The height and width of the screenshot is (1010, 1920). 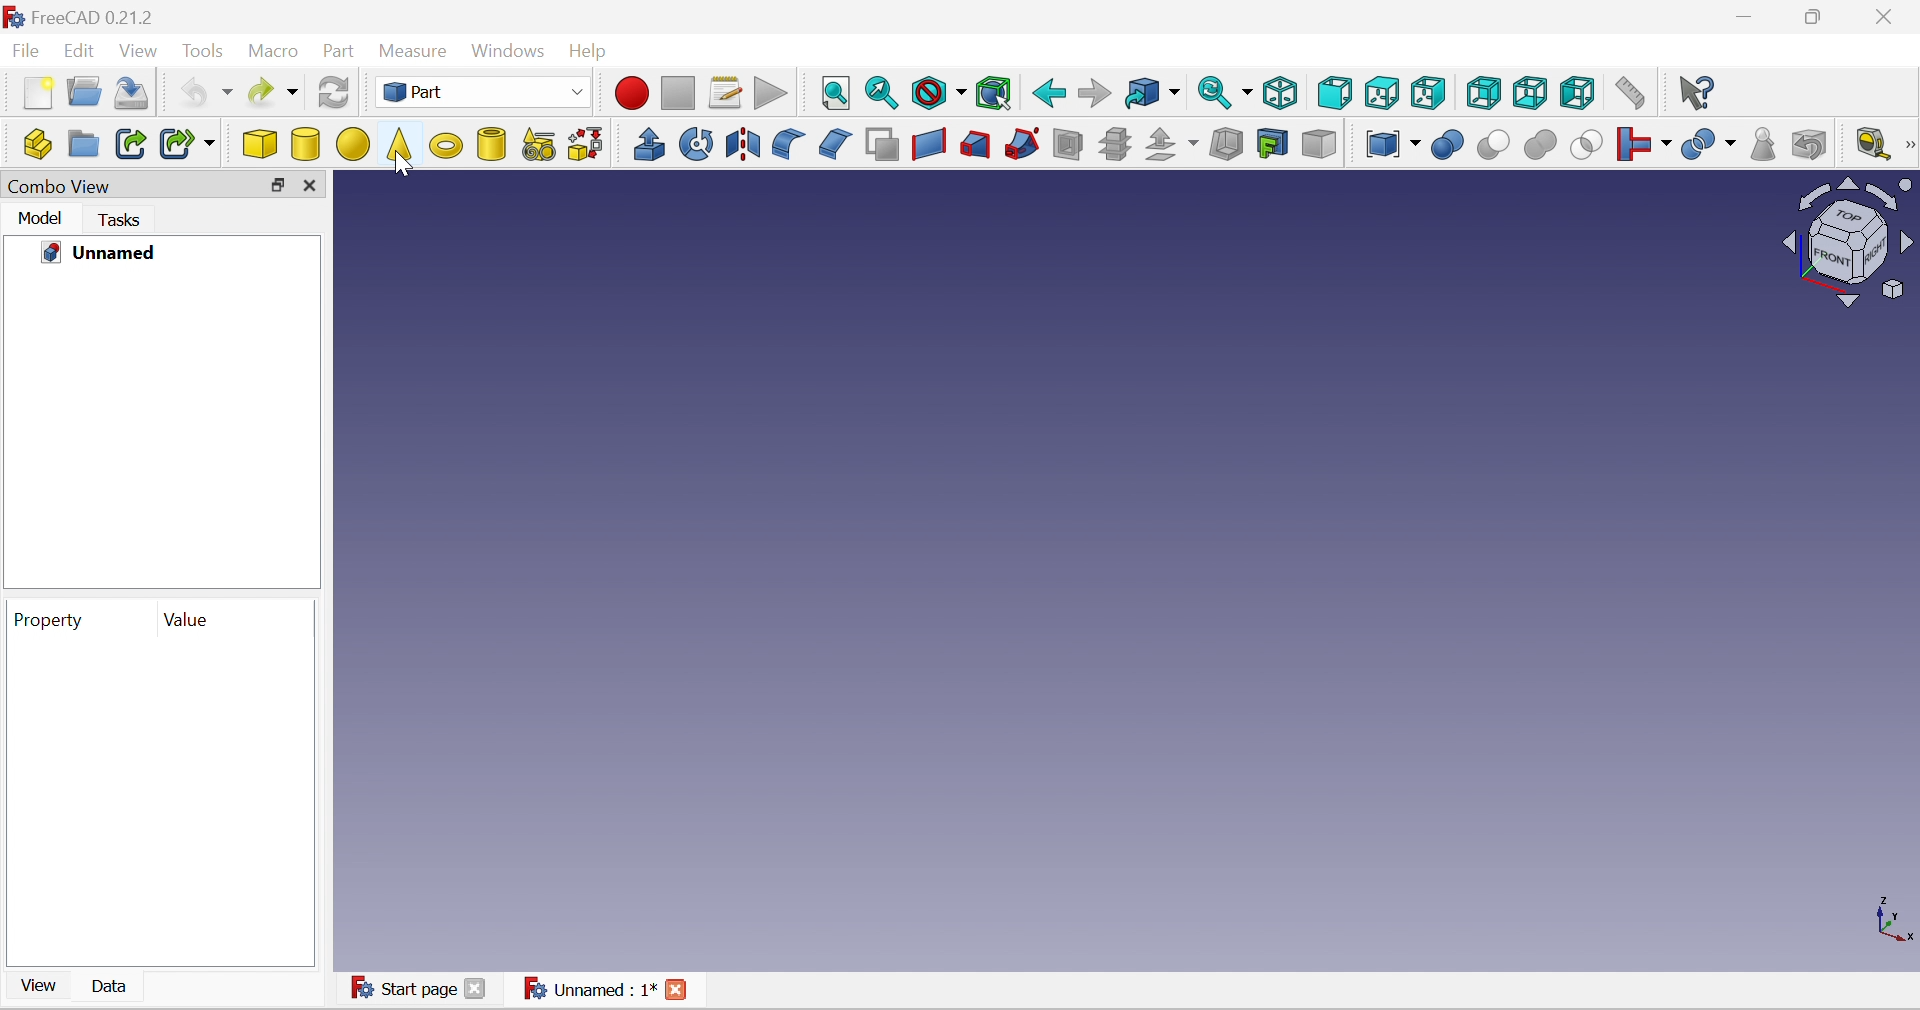 I want to click on Defeaturing, so click(x=1807, y=145).